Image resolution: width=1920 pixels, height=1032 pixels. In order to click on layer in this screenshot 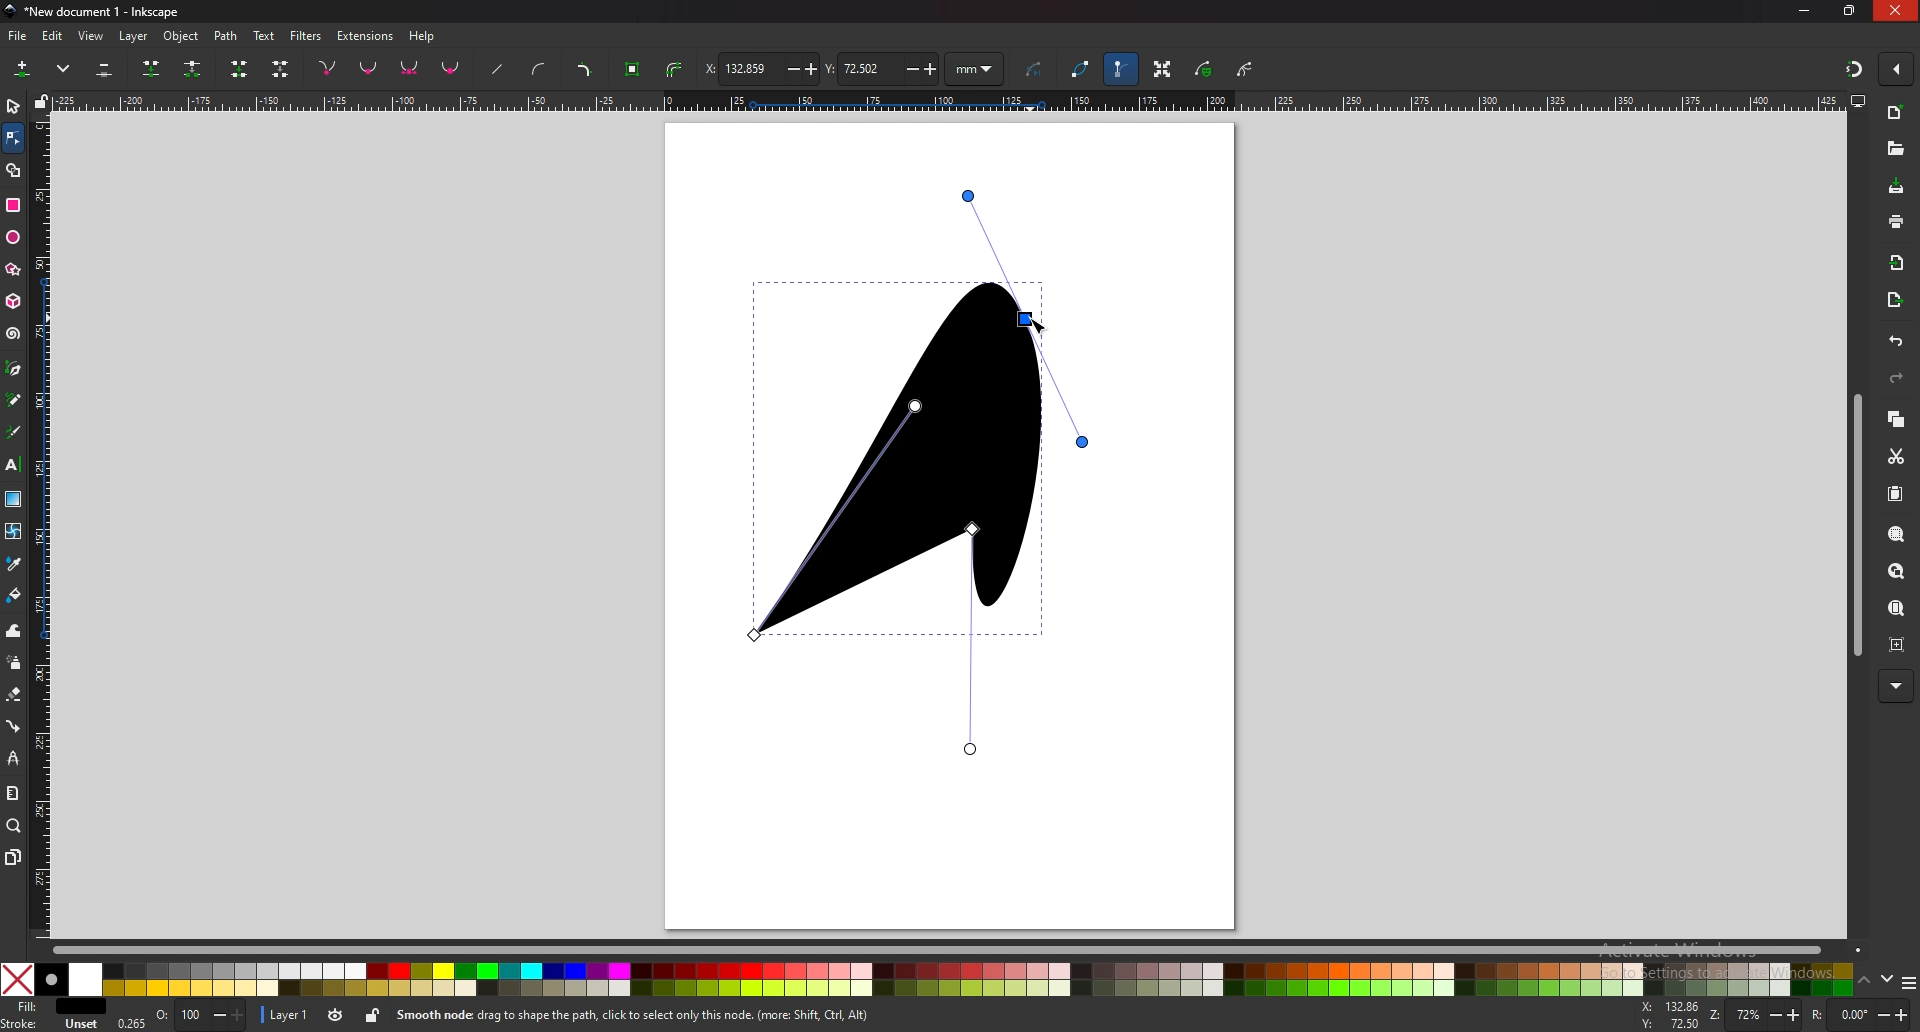, I will do `click(133, 37)`.